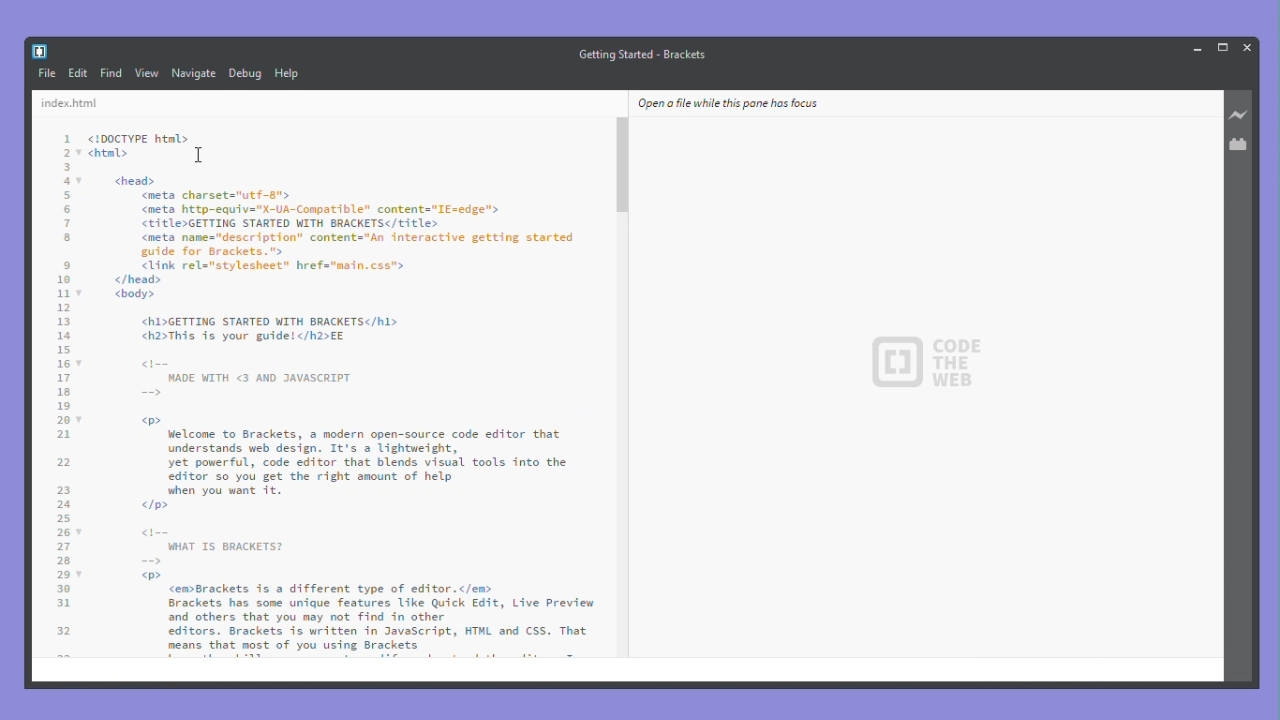 This screenshot has height=720, width=1280. Describe the element at coordinates (1198, 48) in the screenshot. I see `` at that location.